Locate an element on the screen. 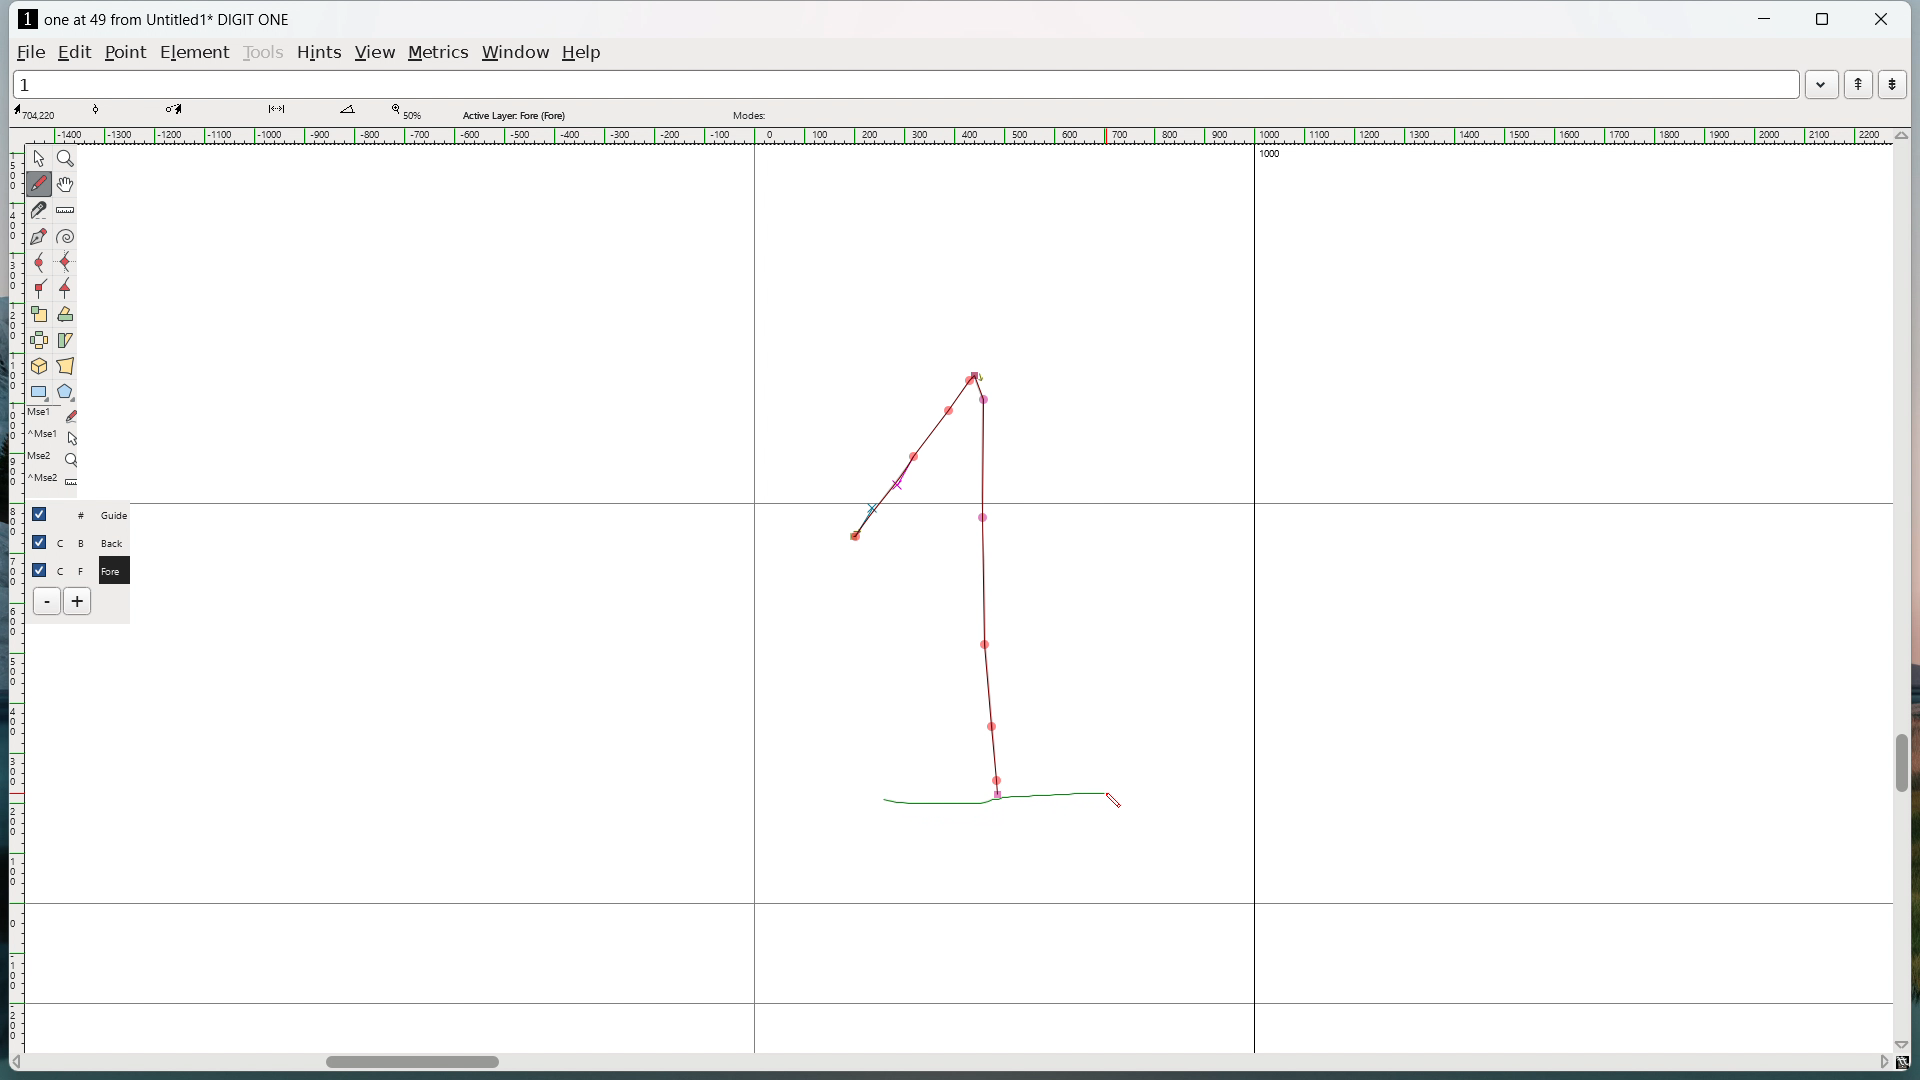  C B Back is located at coordinates (93, 540).